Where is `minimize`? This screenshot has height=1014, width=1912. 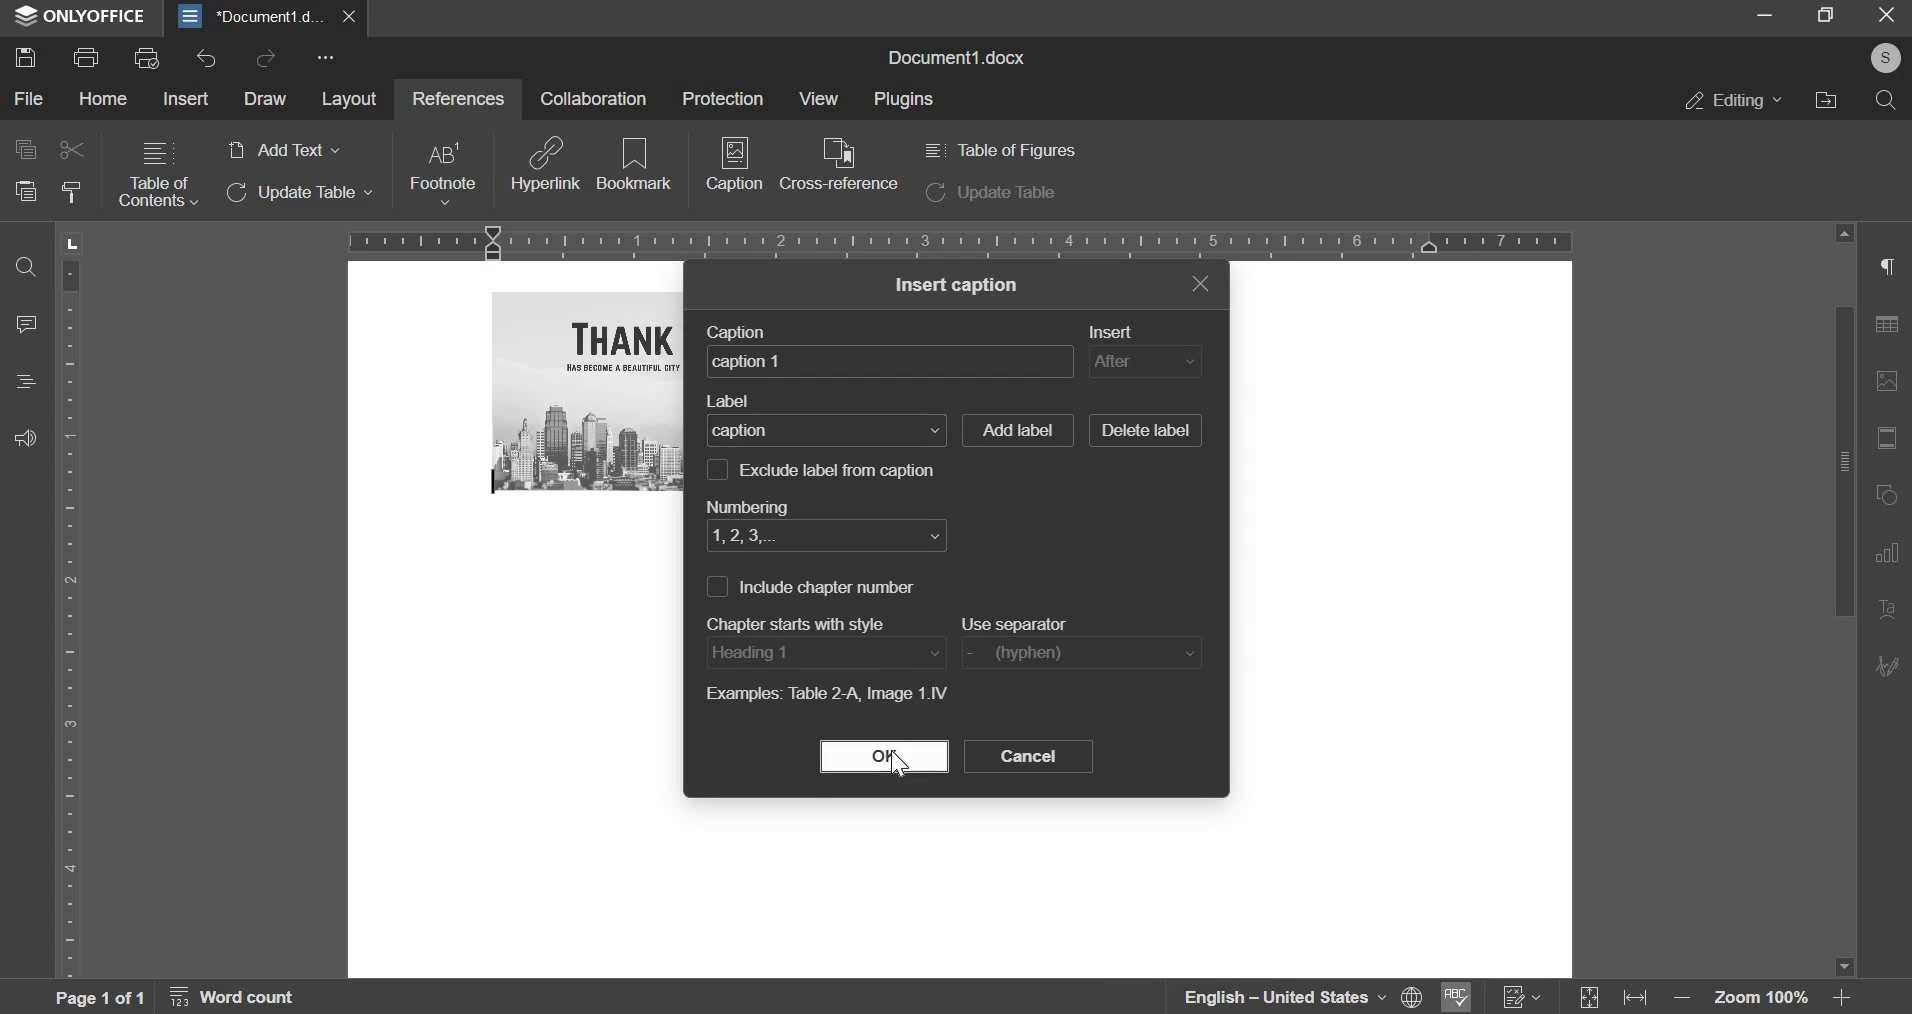 minimize is located at coordinates (1765, 16).